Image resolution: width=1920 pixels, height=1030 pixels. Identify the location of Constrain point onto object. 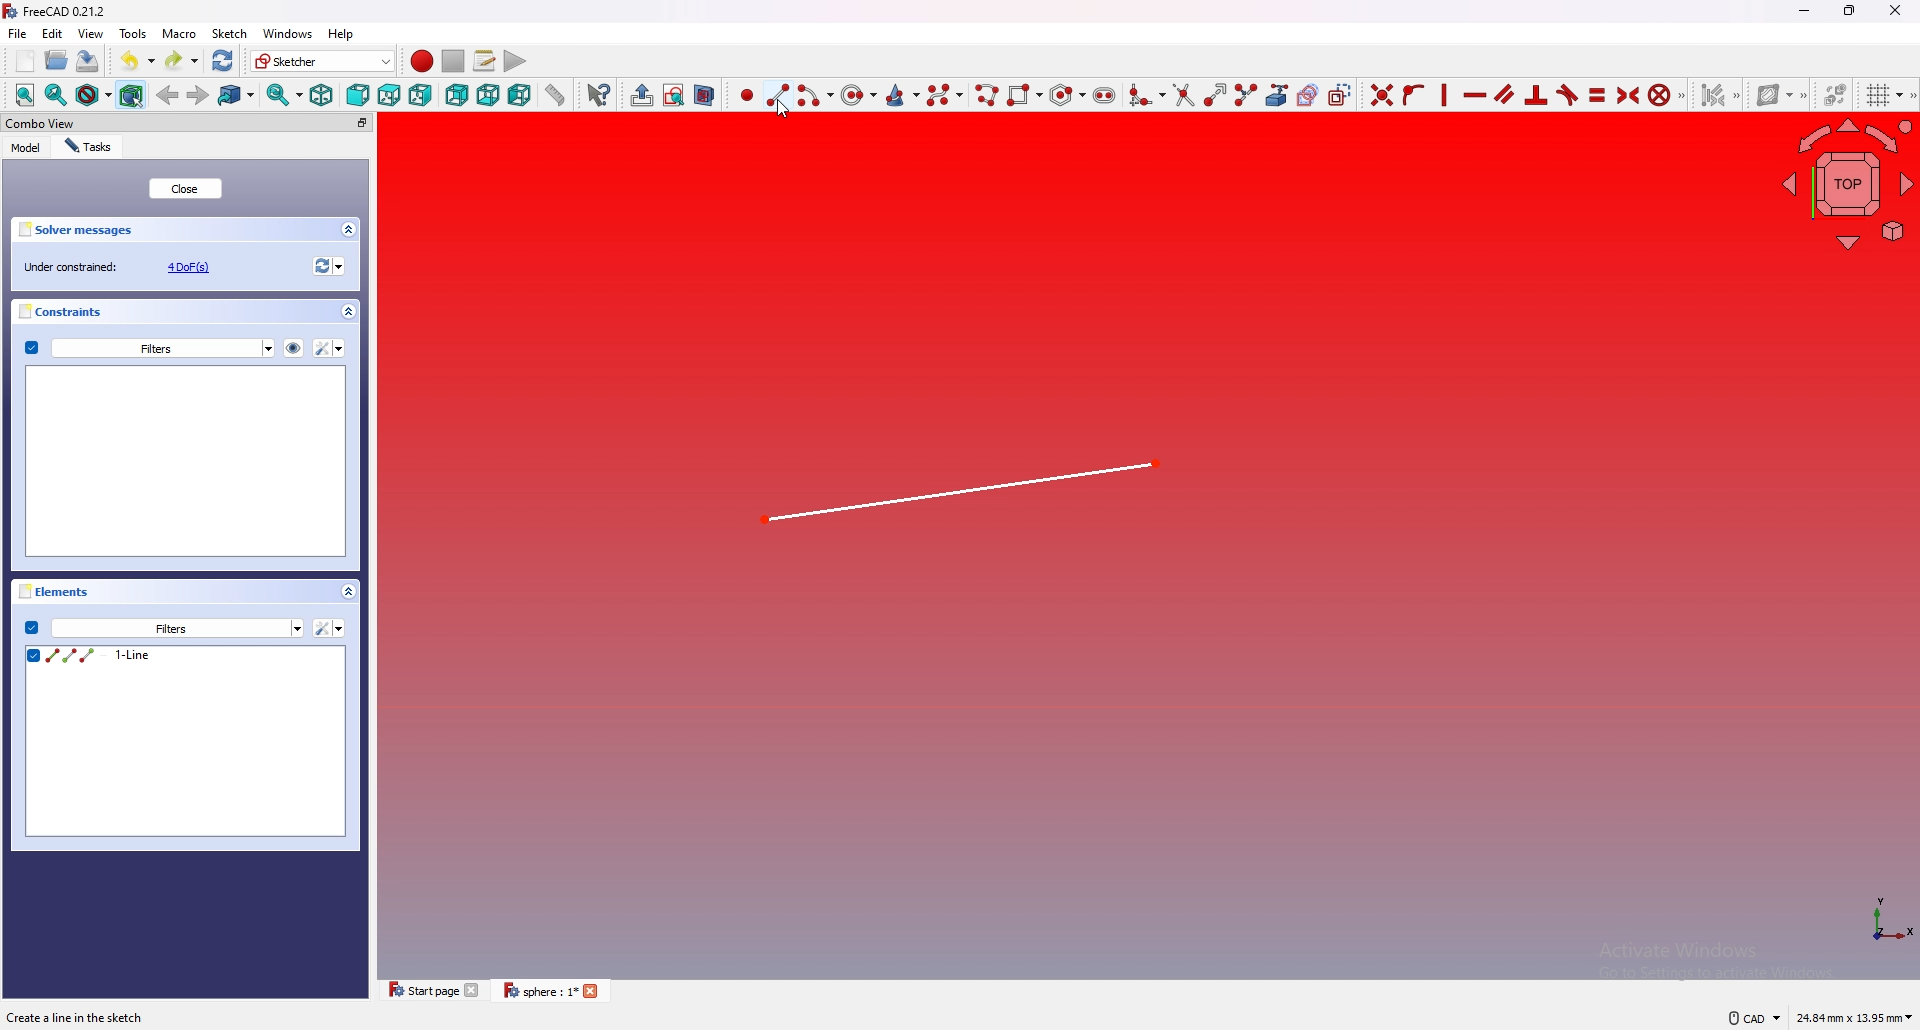
(1412, 94).